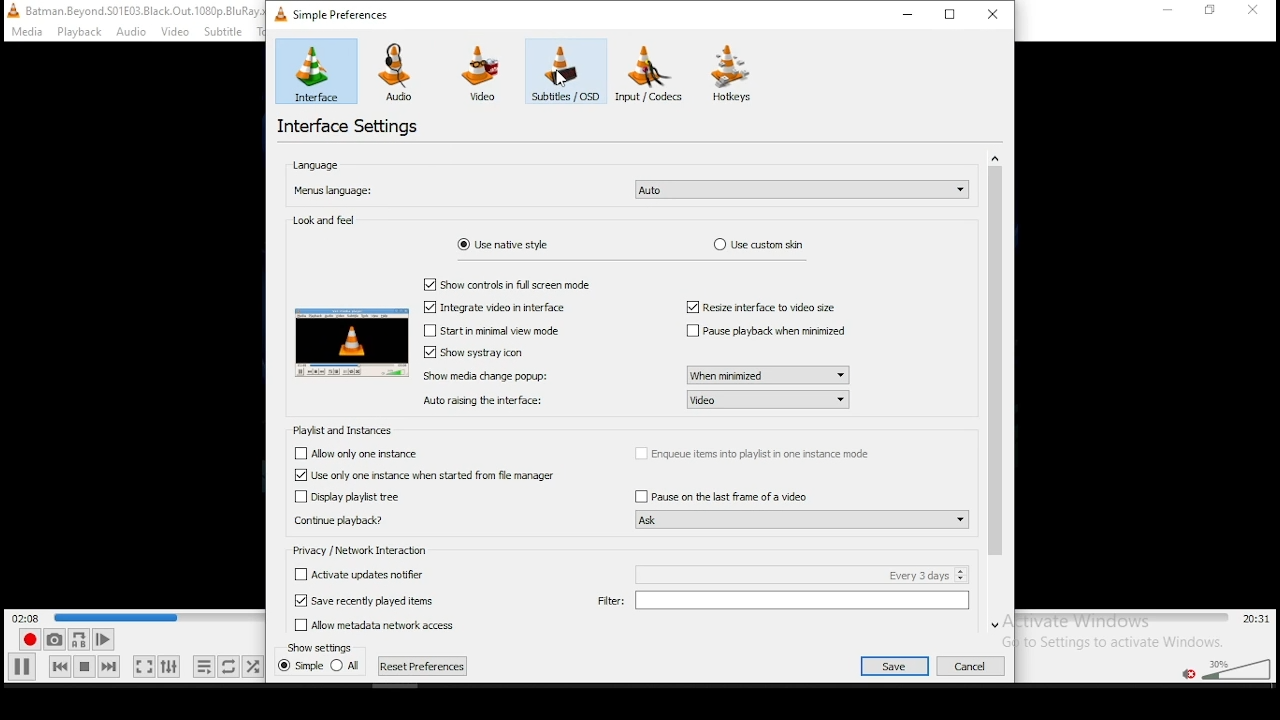  Describe the element at coordinates (361, 599) in the screenshot. I see `` at that location.